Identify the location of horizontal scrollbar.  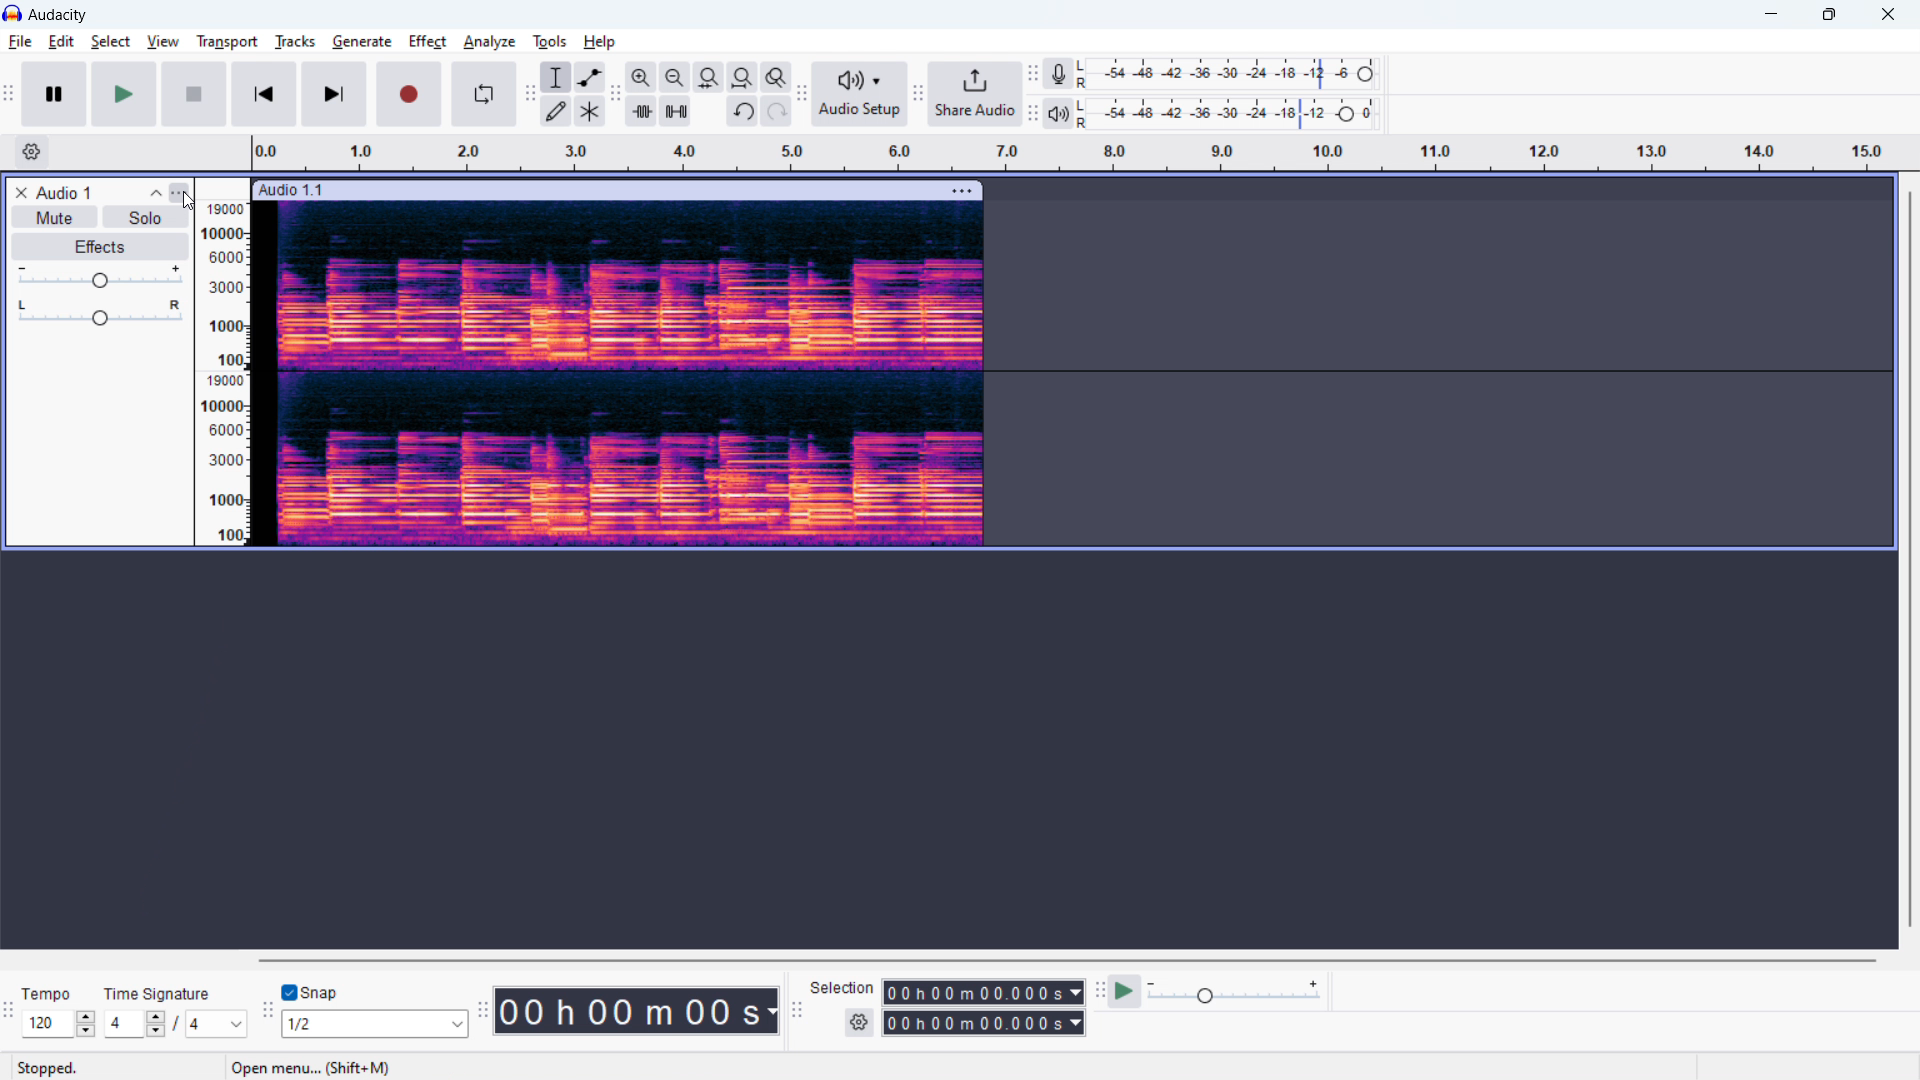
(1066, 960).